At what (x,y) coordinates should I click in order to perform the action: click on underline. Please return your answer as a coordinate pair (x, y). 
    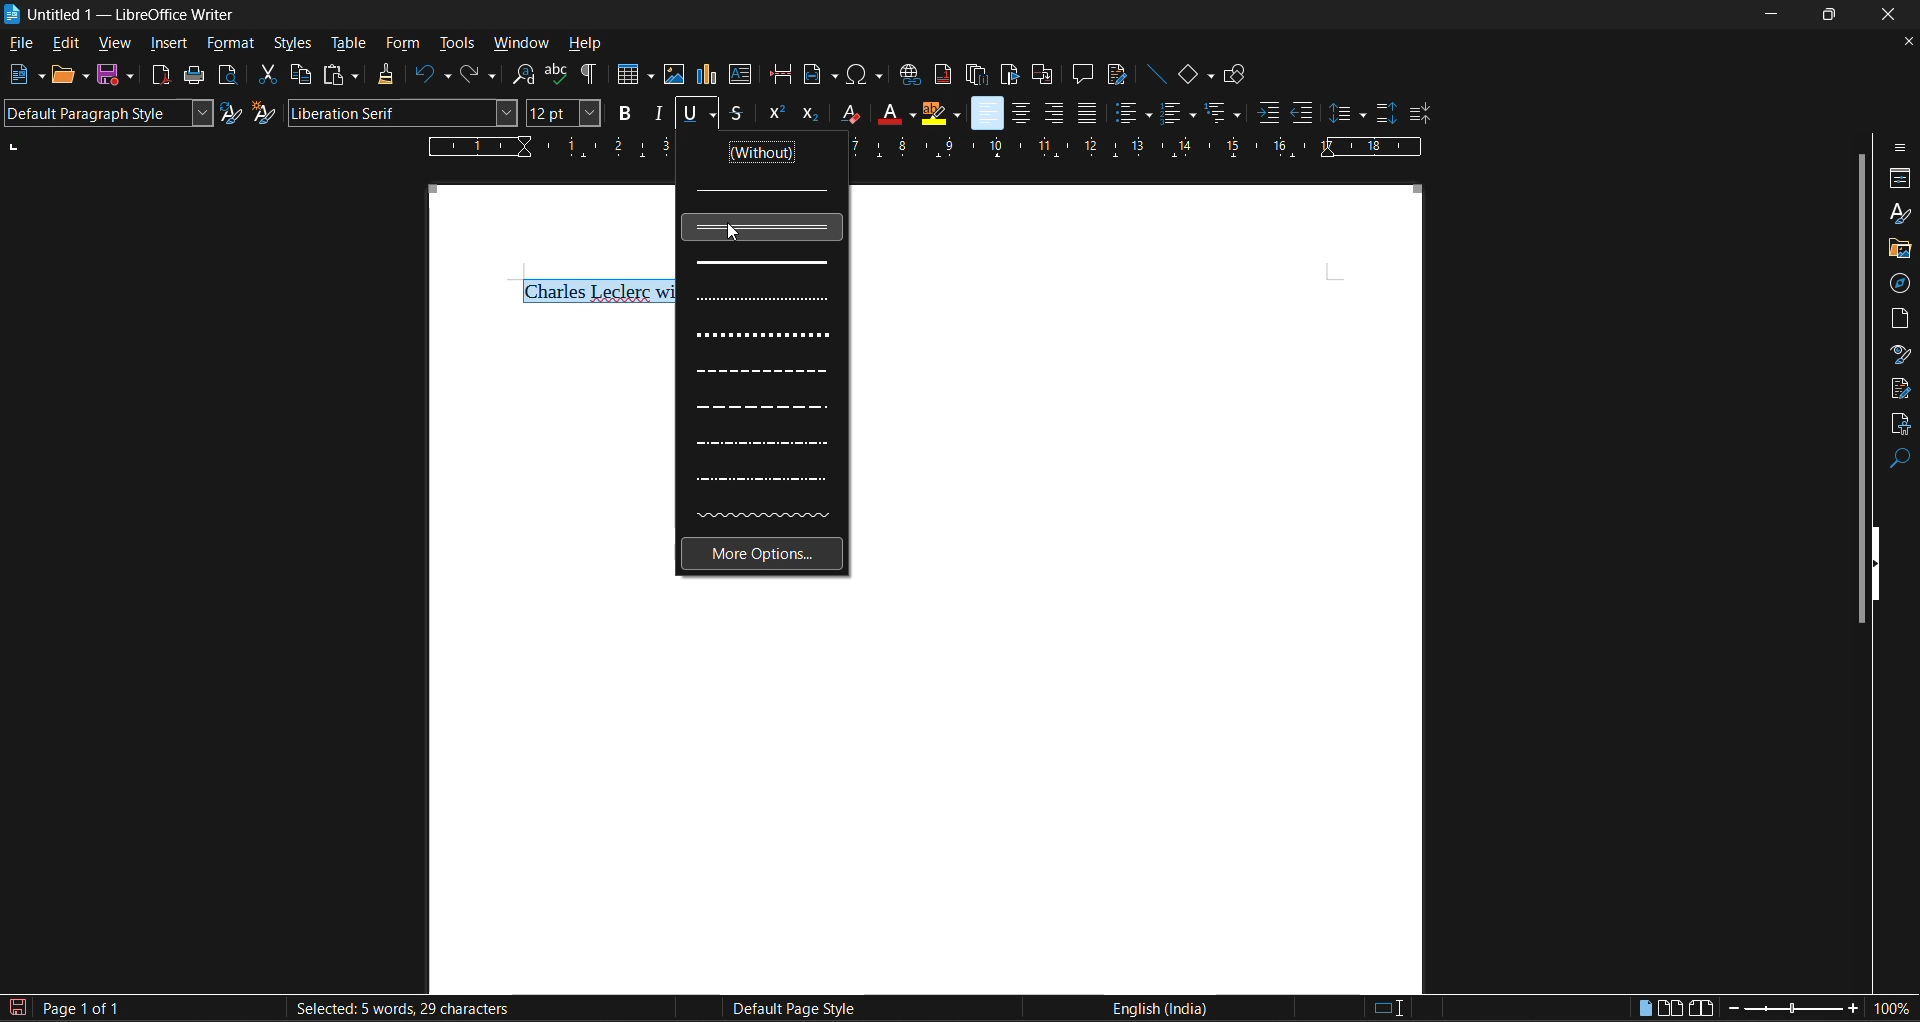
    Looking at the image, I should click on (763, 190).